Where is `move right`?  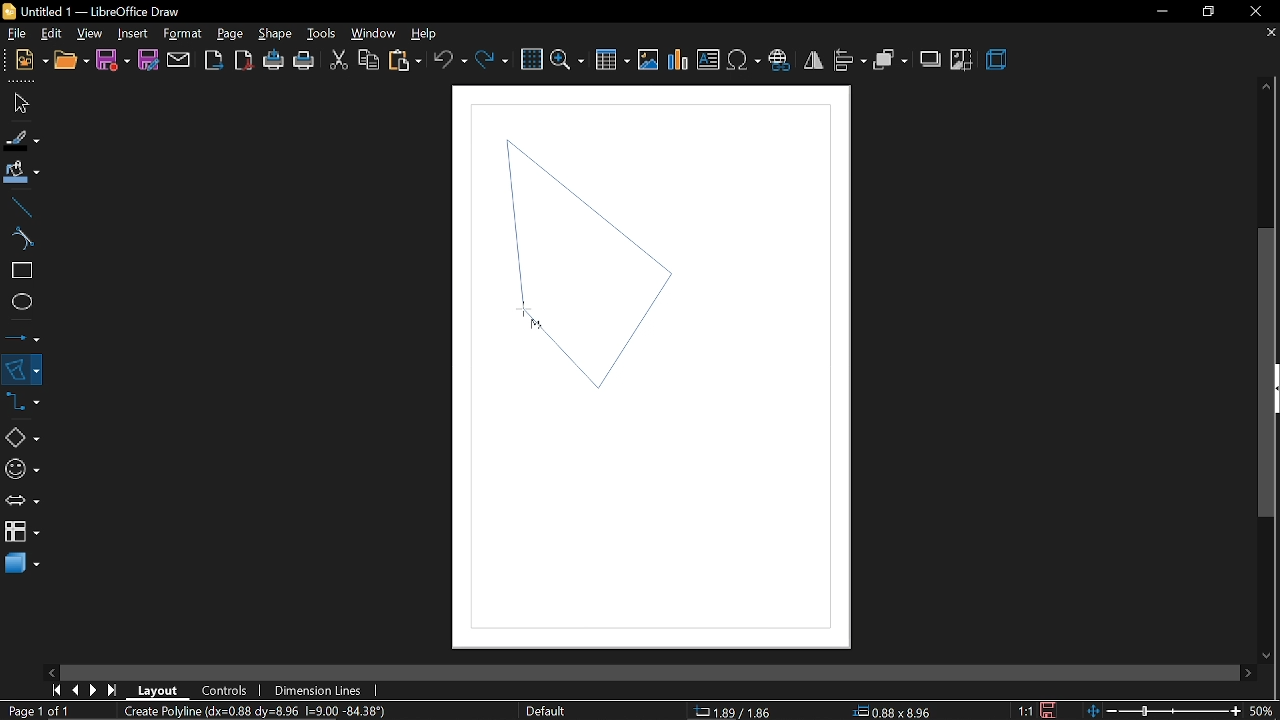 move right is located at coordinates (1245, 670).